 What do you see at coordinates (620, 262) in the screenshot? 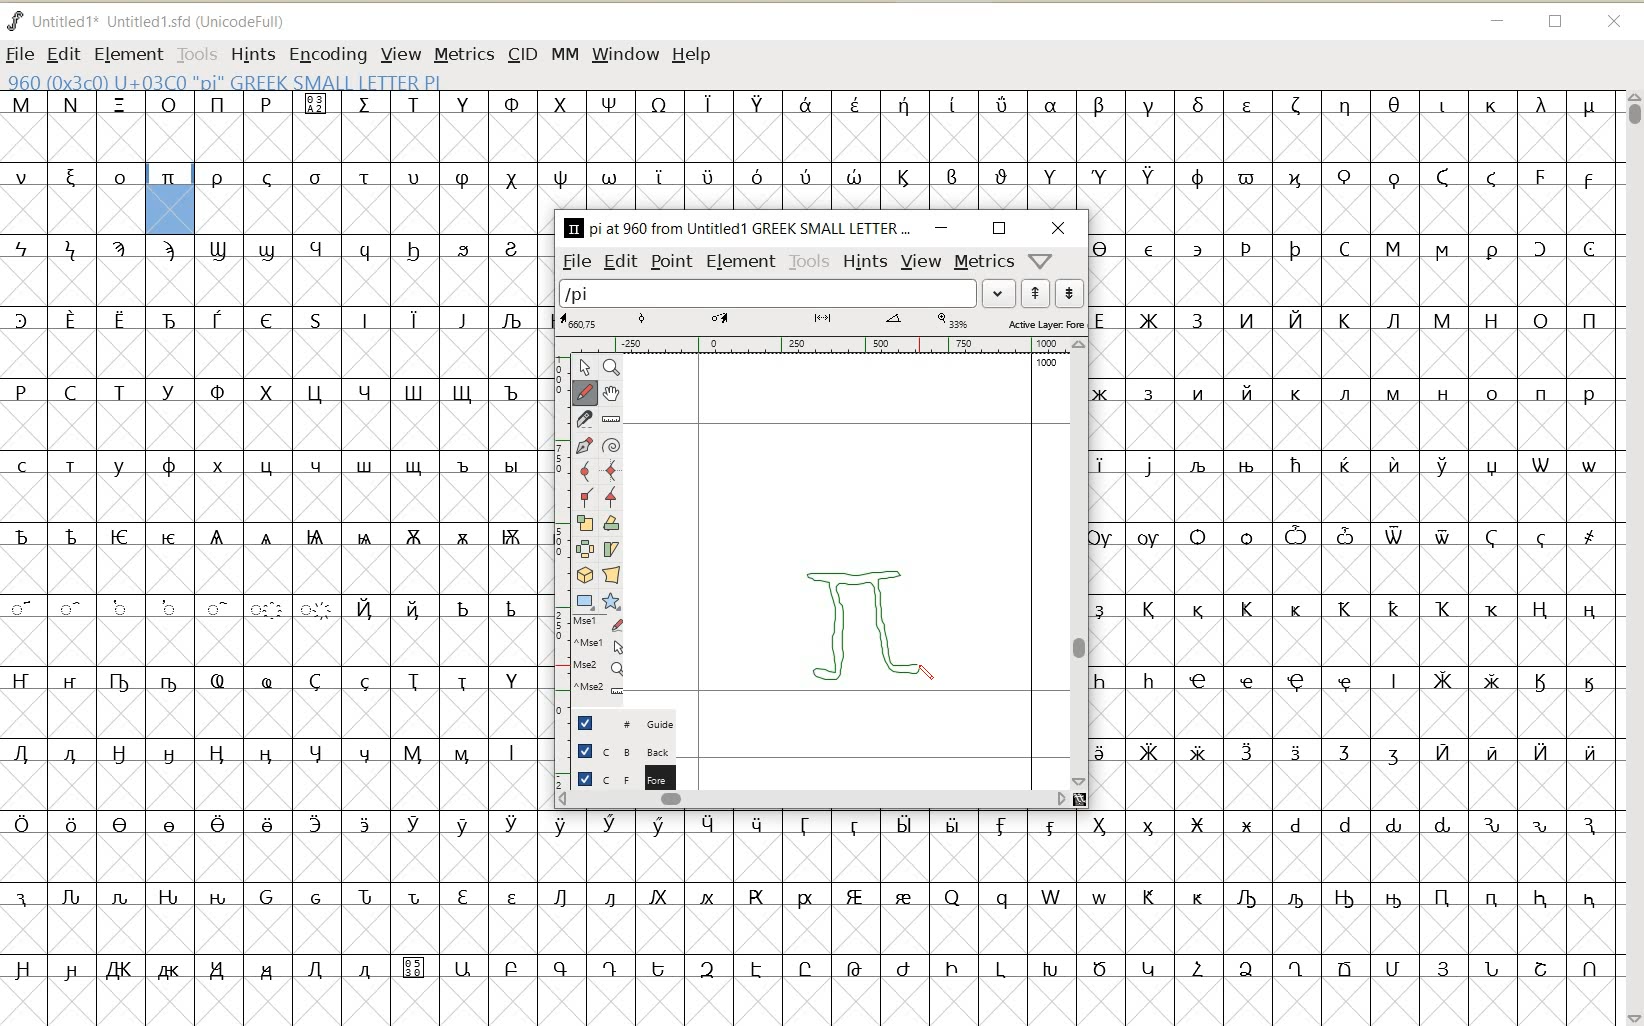
I see `EDIT` at bounding box center [620, 262].